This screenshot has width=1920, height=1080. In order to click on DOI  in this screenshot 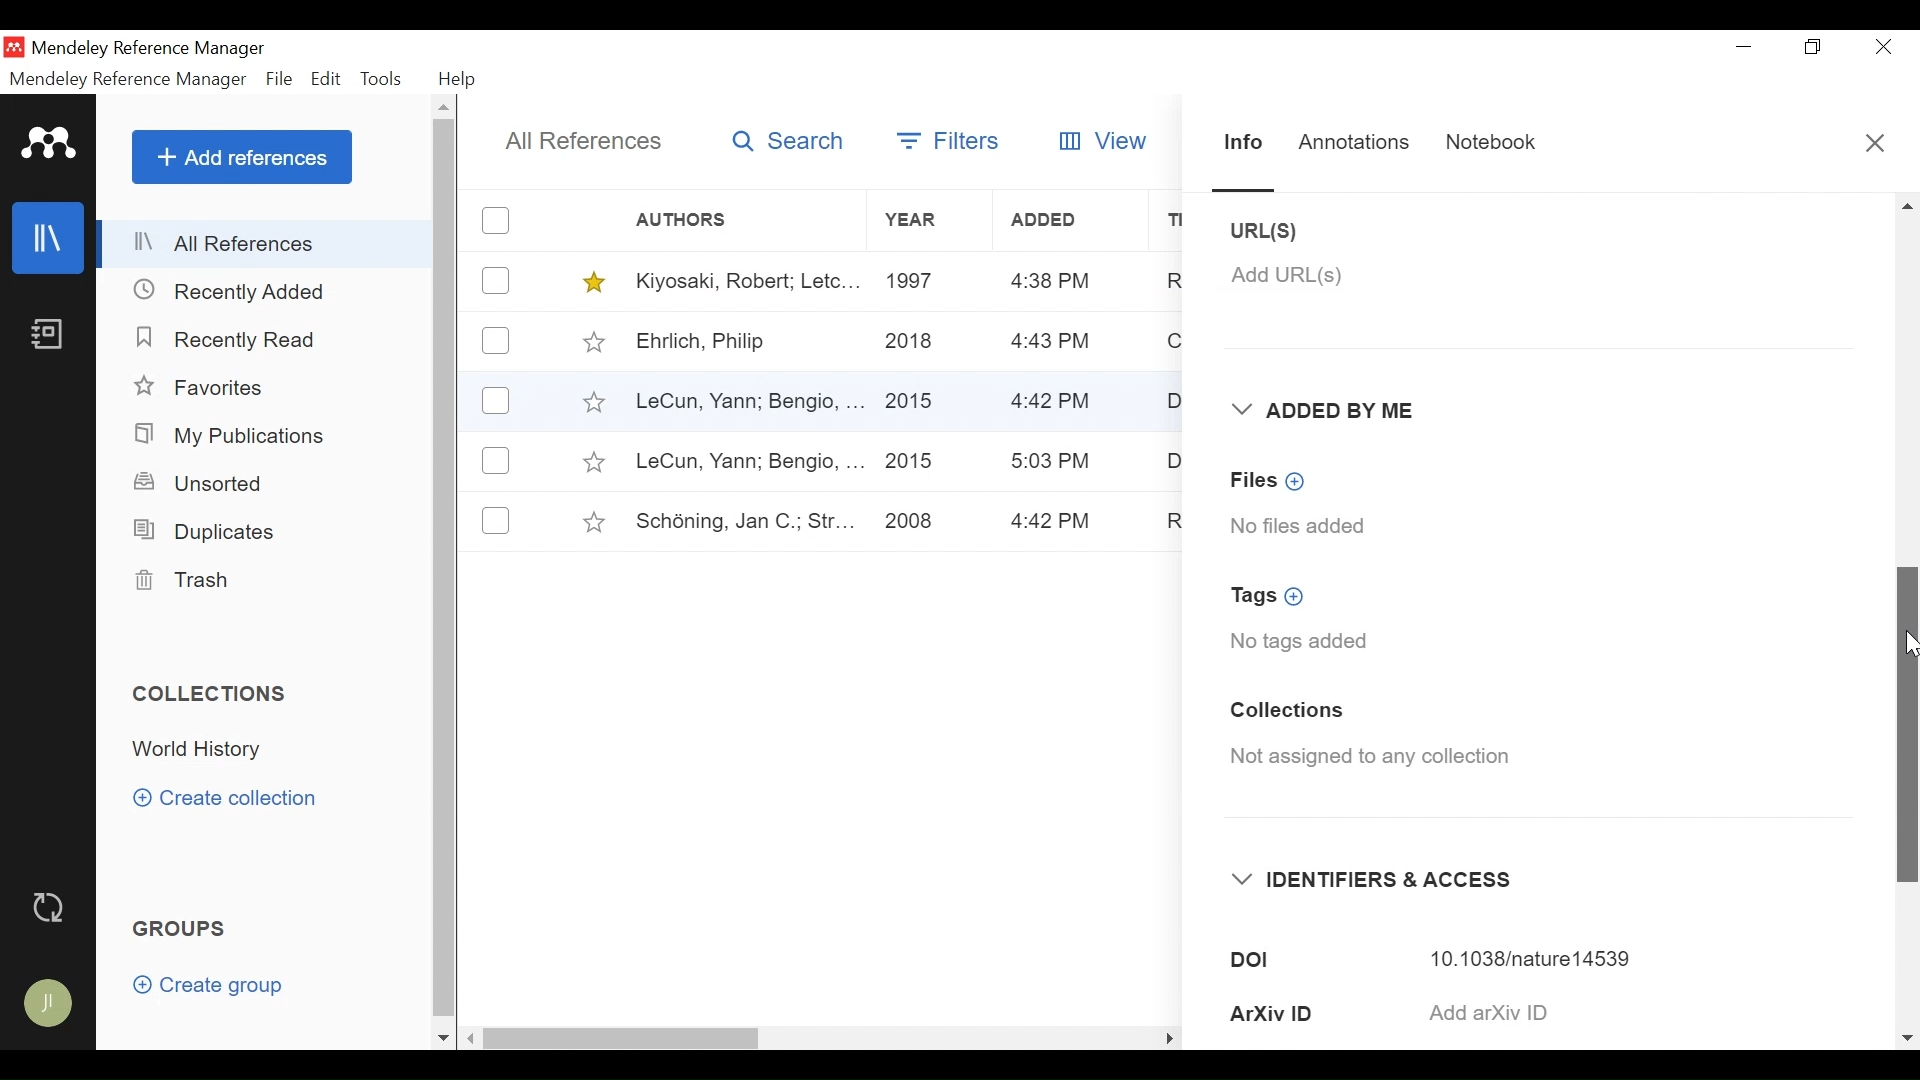, I will do `click(1544, 958)`.